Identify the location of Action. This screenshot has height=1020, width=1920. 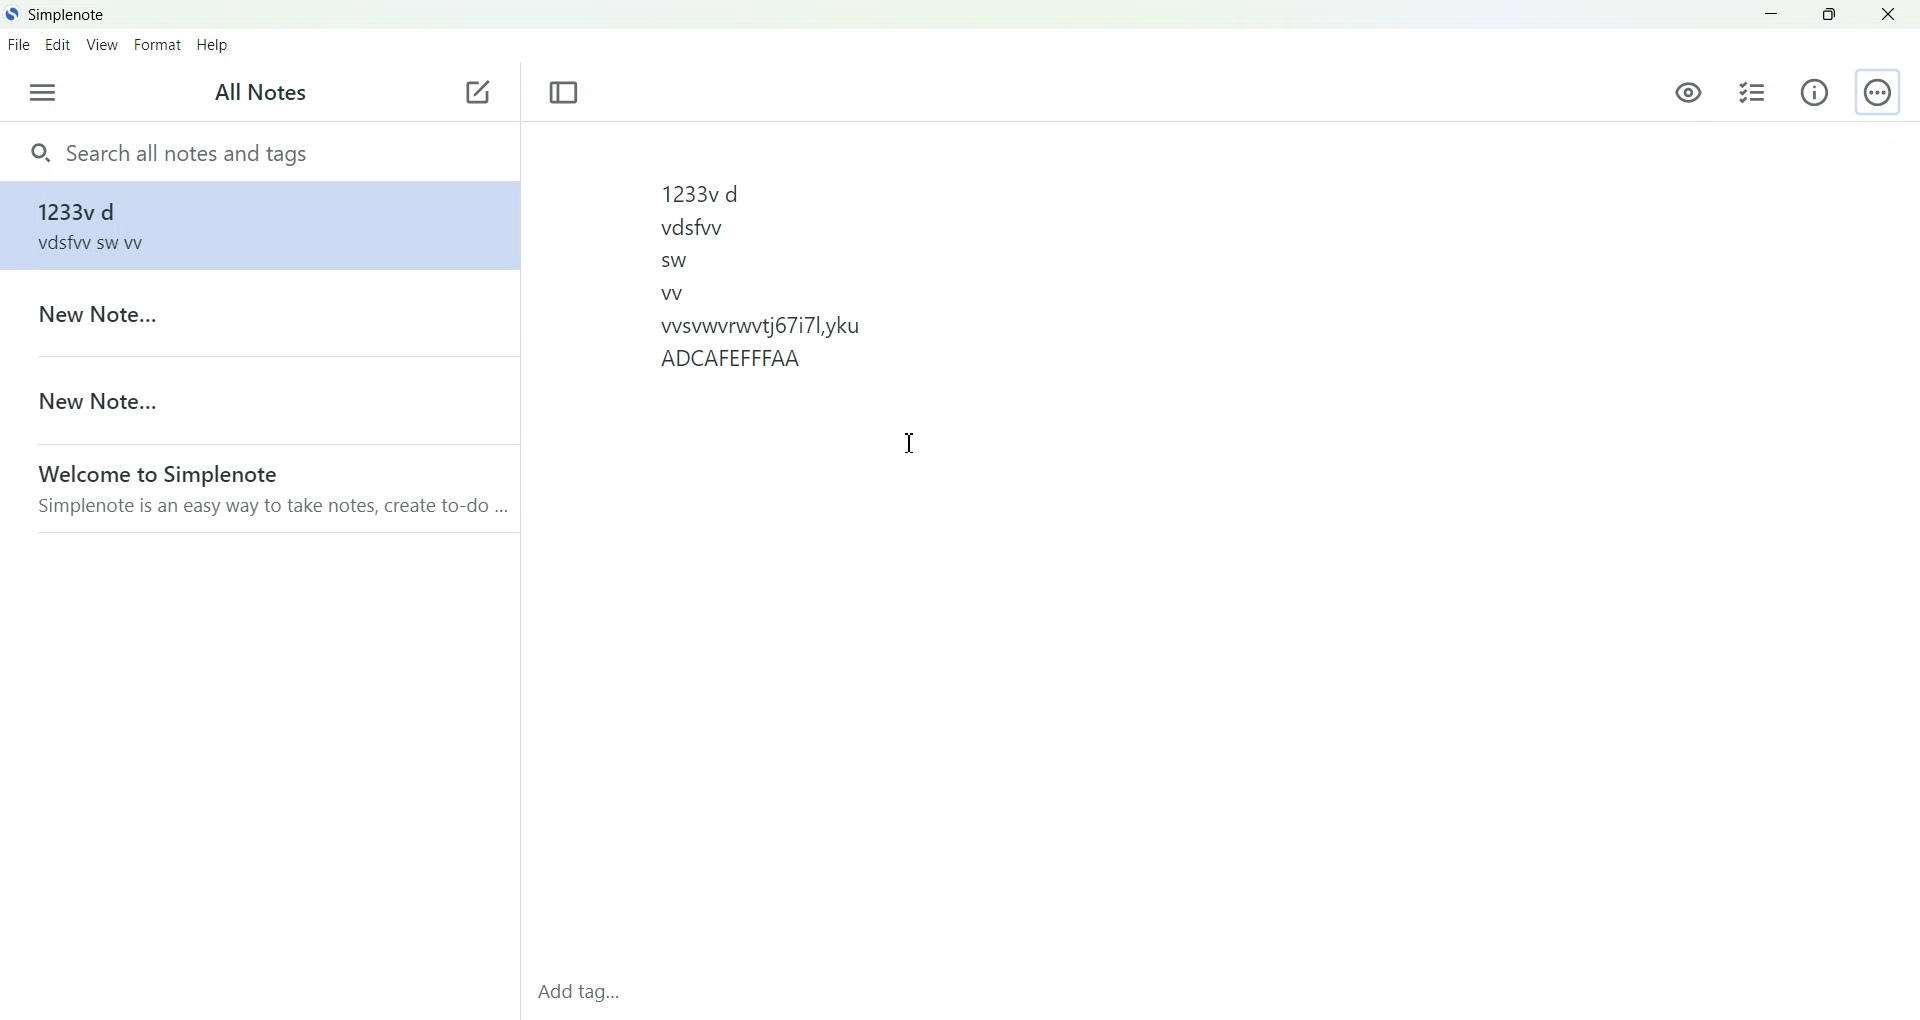
(1877, 92).